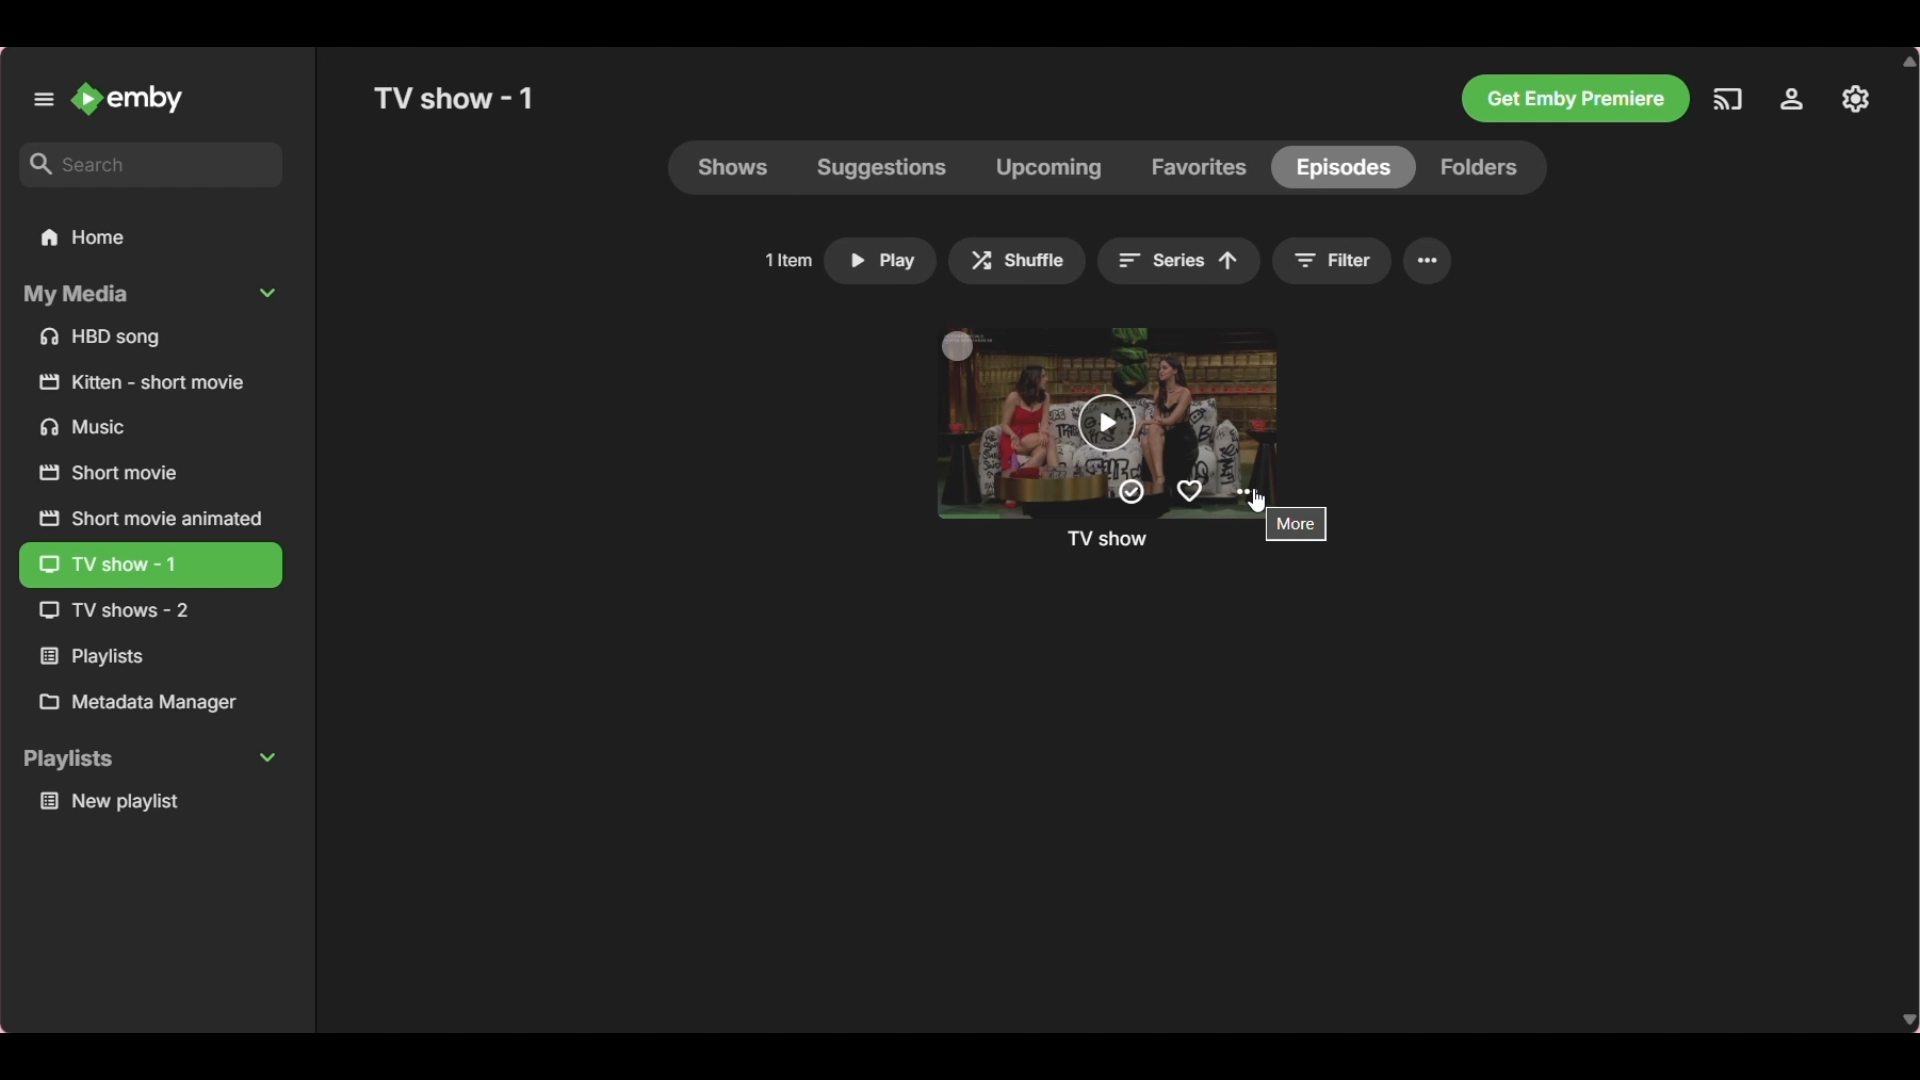  What do you see at coordinates (1727, 99) in the screenshot?
I see `Play on another device` at bounding box center [1727, 99].